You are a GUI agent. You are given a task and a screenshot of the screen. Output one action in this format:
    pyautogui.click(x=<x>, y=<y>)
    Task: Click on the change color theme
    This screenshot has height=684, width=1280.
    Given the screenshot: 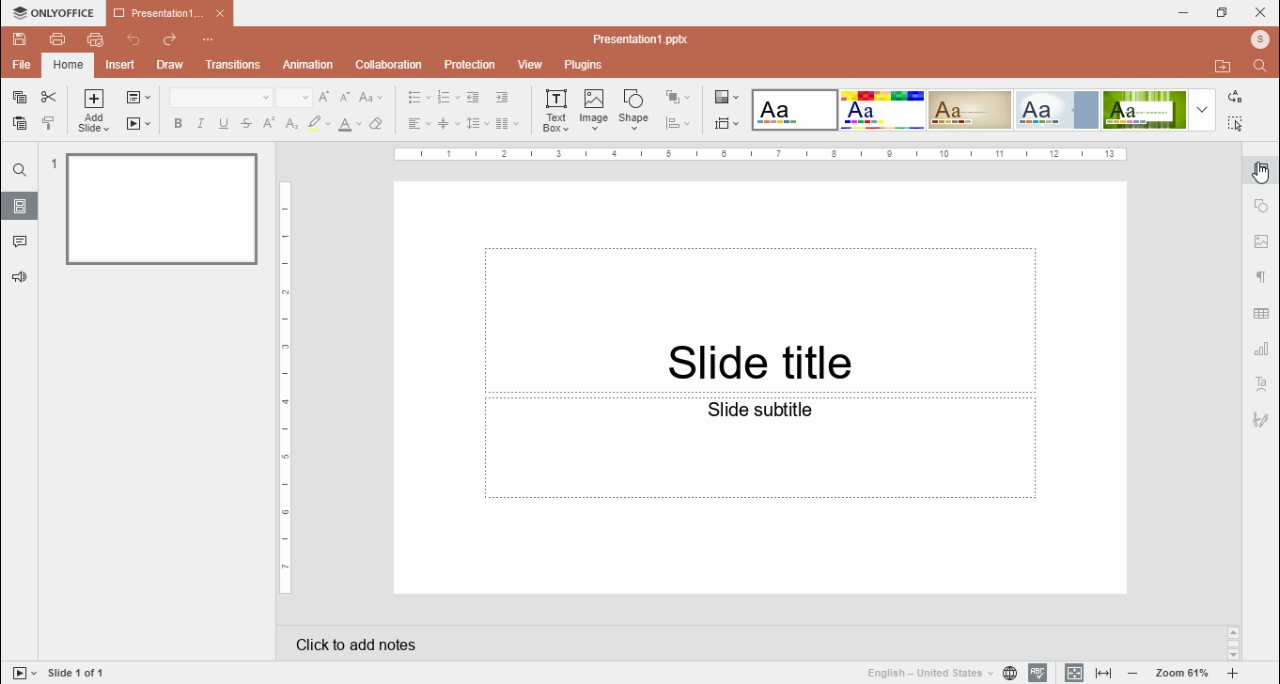 What is the action you would take?
    pyautogui.click(x=726, y=97)
    